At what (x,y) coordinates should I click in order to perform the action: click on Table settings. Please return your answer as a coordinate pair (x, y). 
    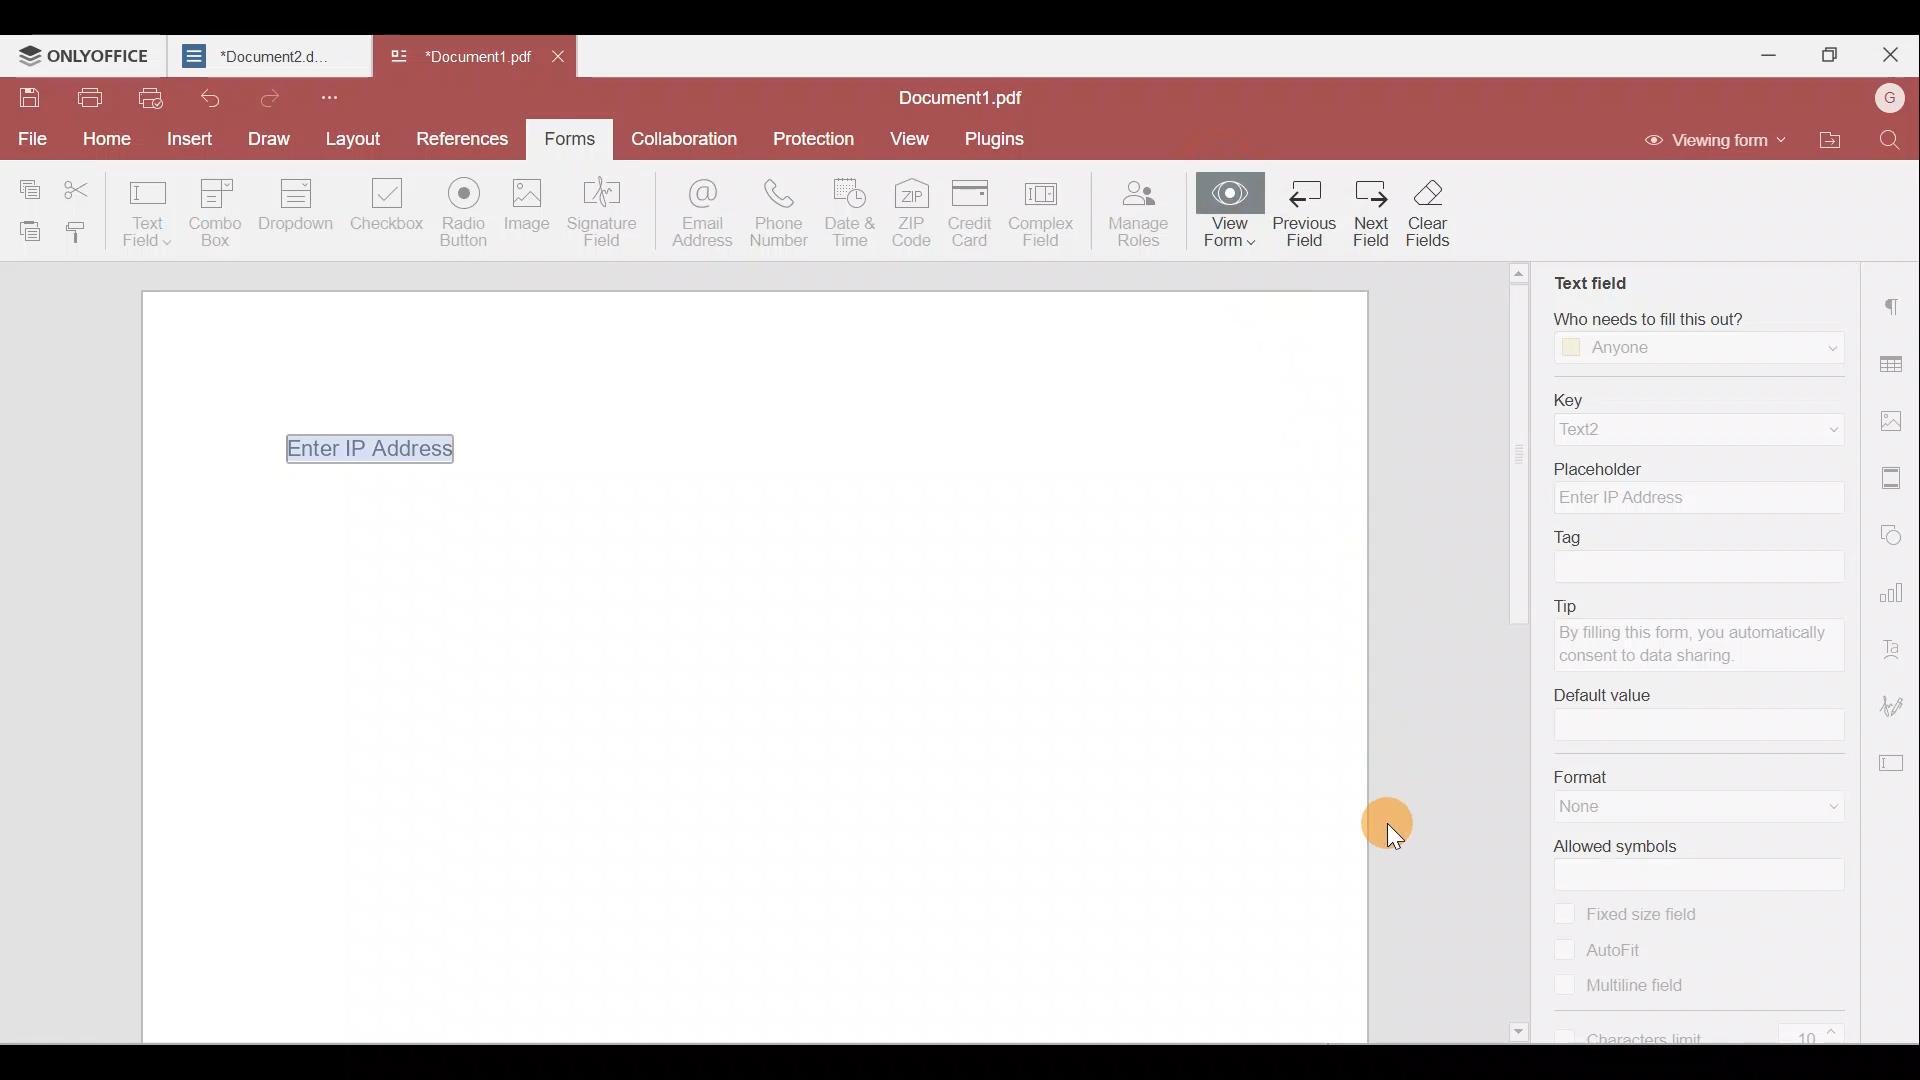
    Looking at the image, I should click on (1894, 358).